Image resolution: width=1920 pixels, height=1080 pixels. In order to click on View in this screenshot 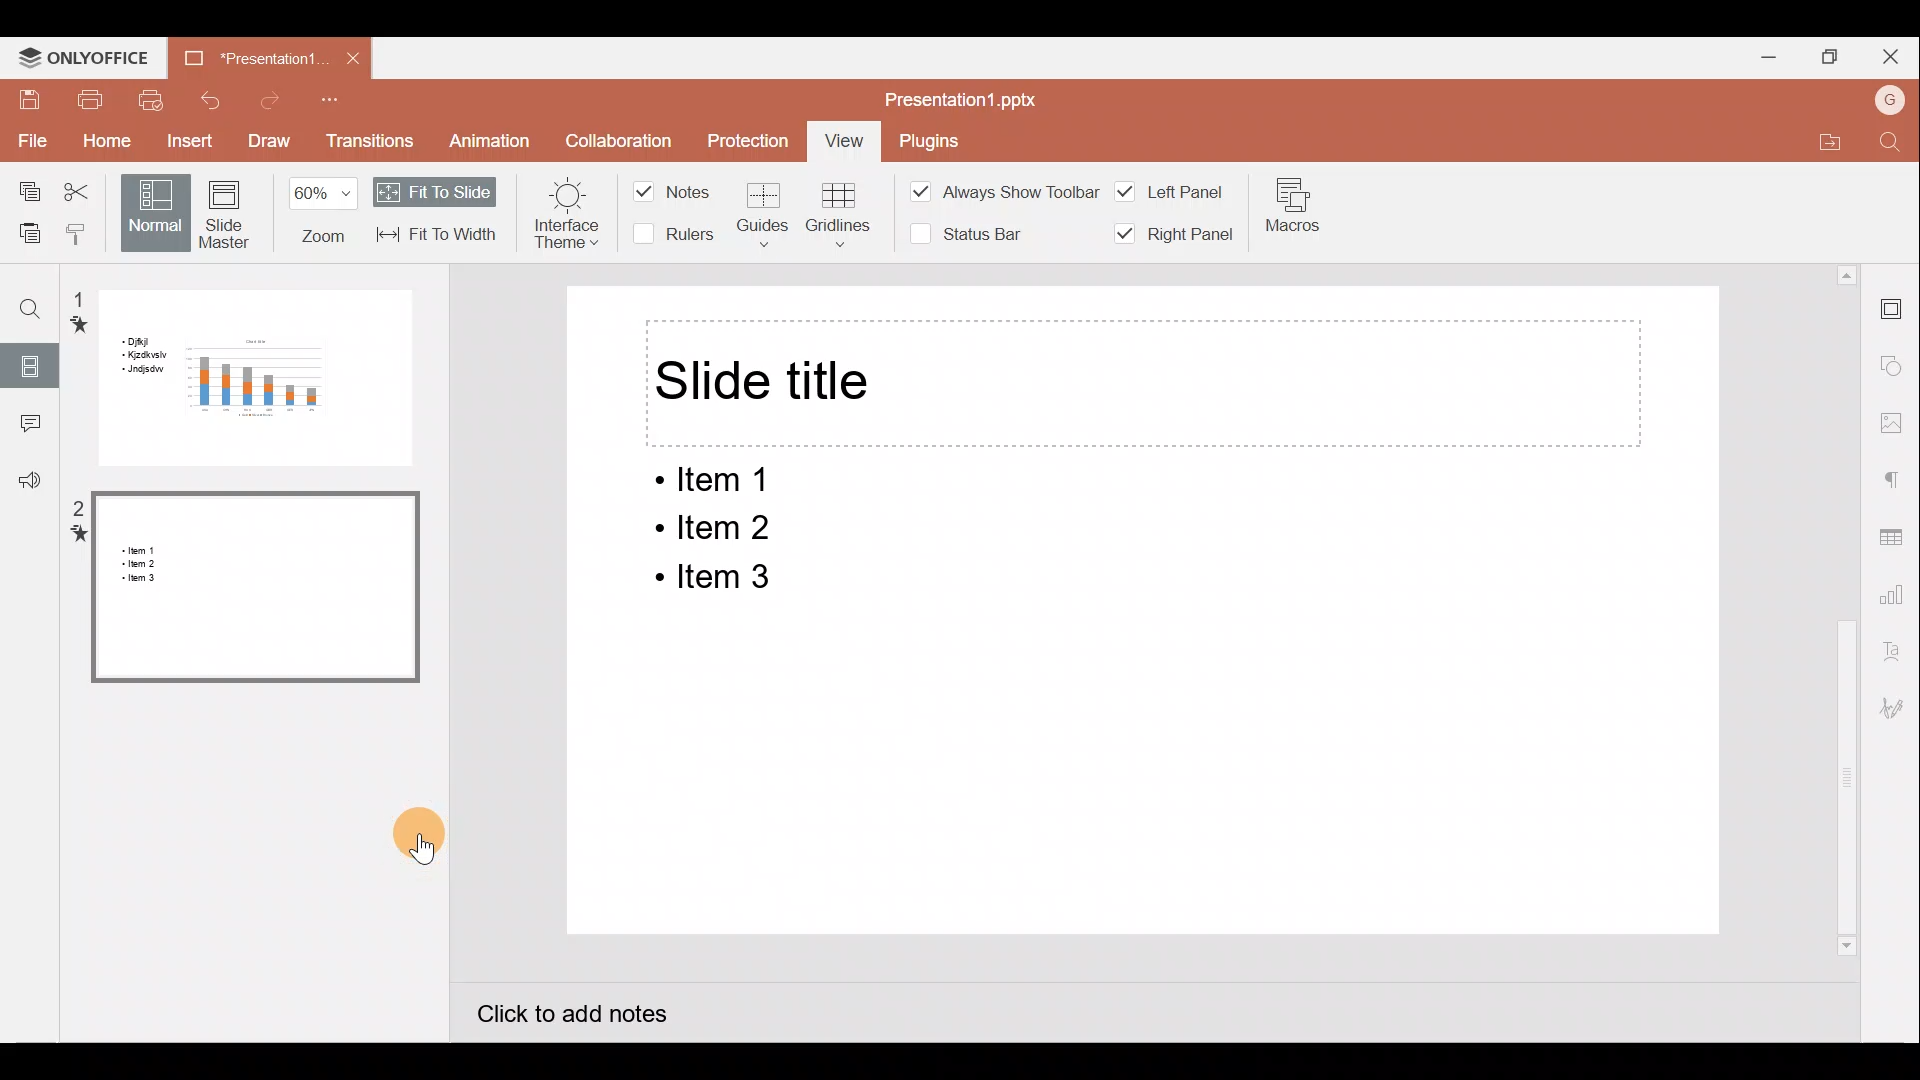, I will do `click(848, 138)`.